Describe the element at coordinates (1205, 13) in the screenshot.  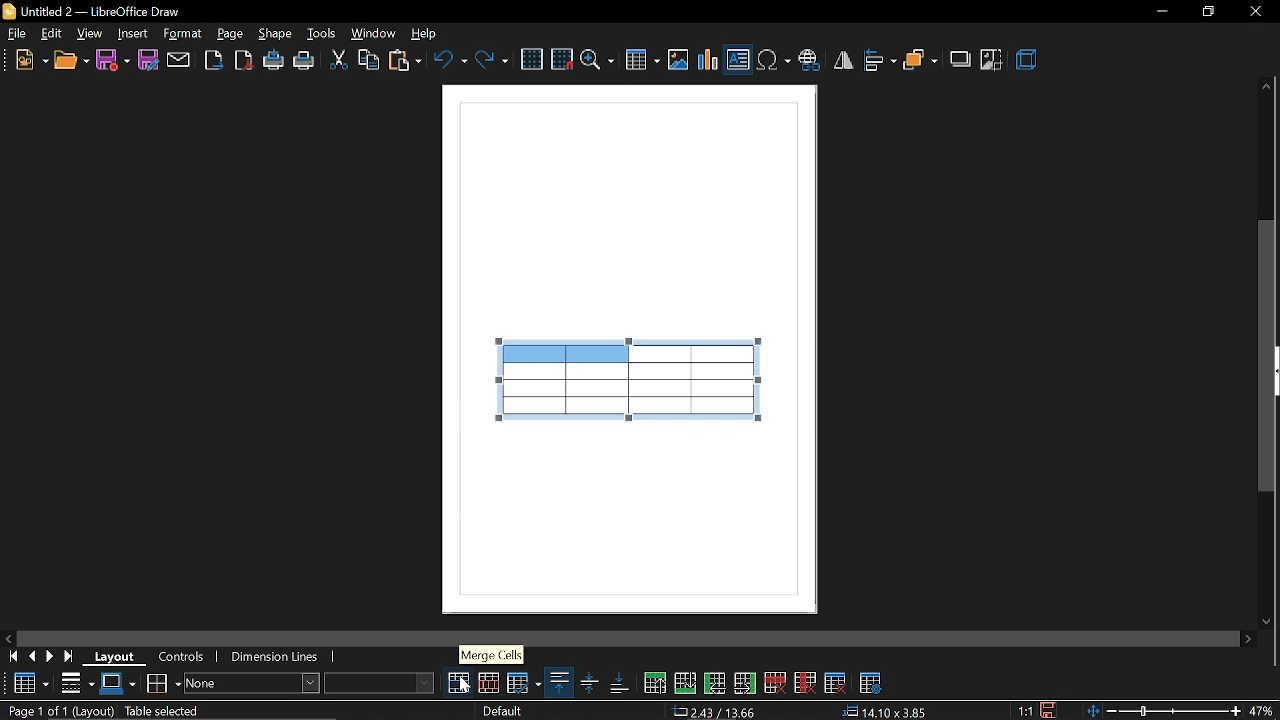
I see `Restore down` at that location.